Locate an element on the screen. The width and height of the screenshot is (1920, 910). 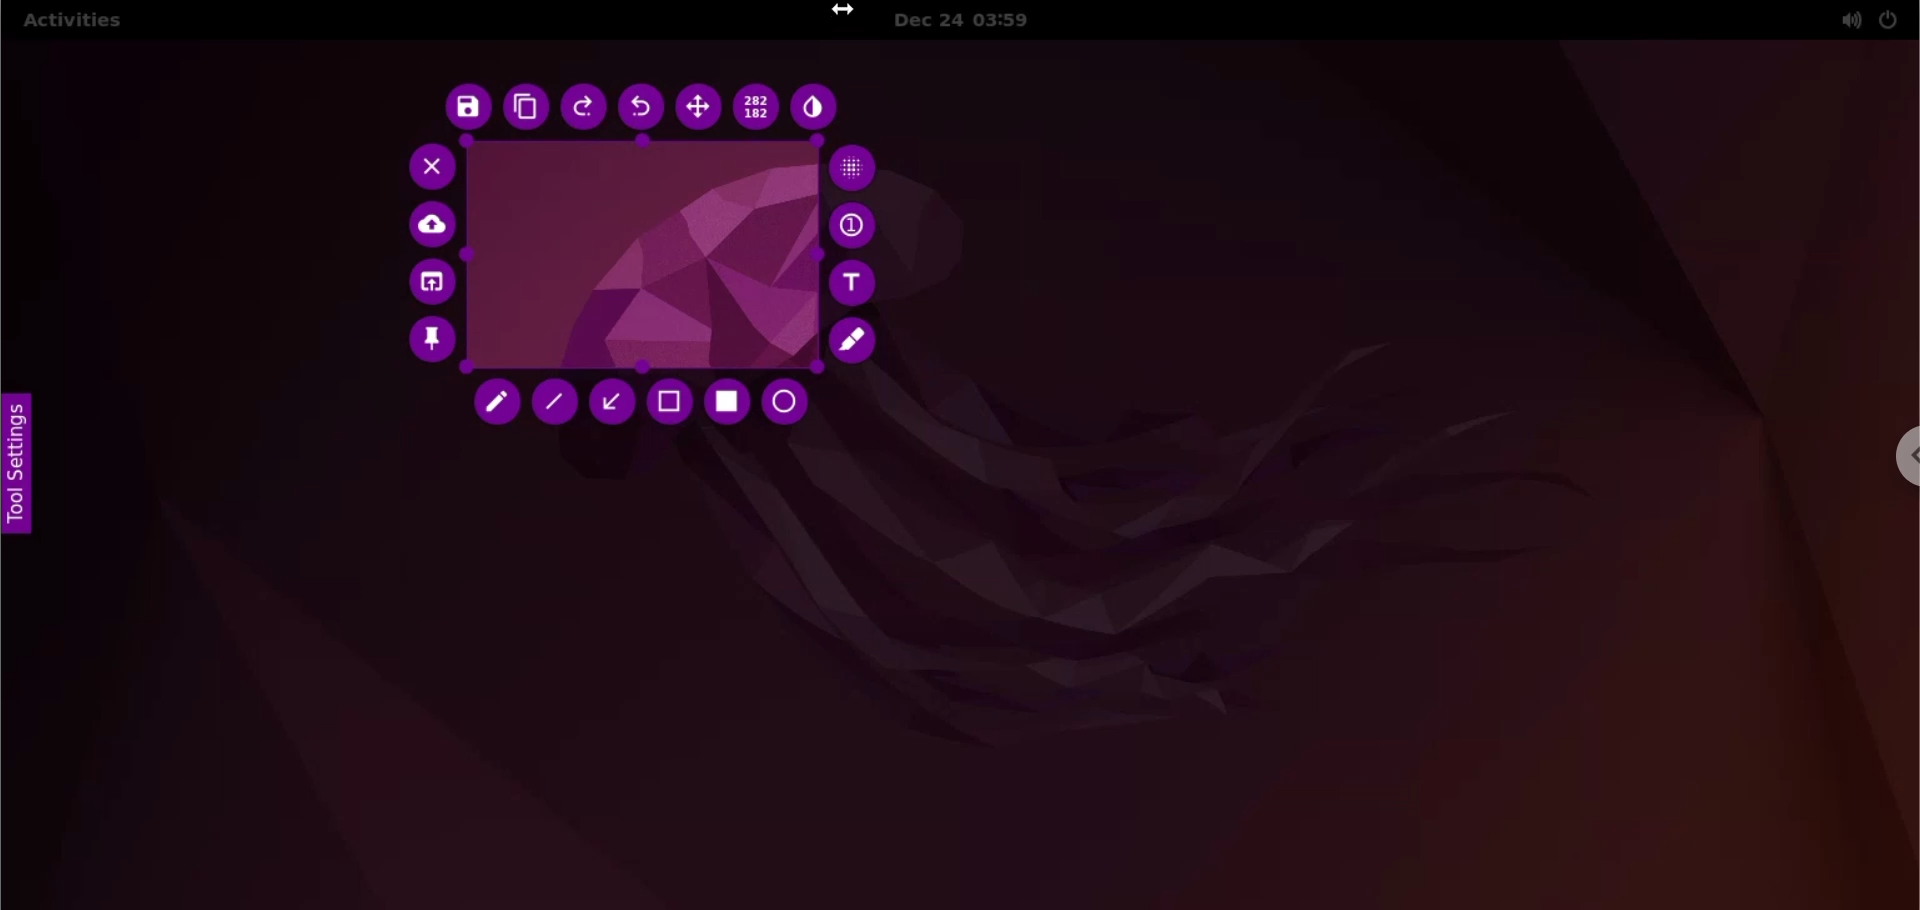
tool settings  is located at coordinates (17, 468).